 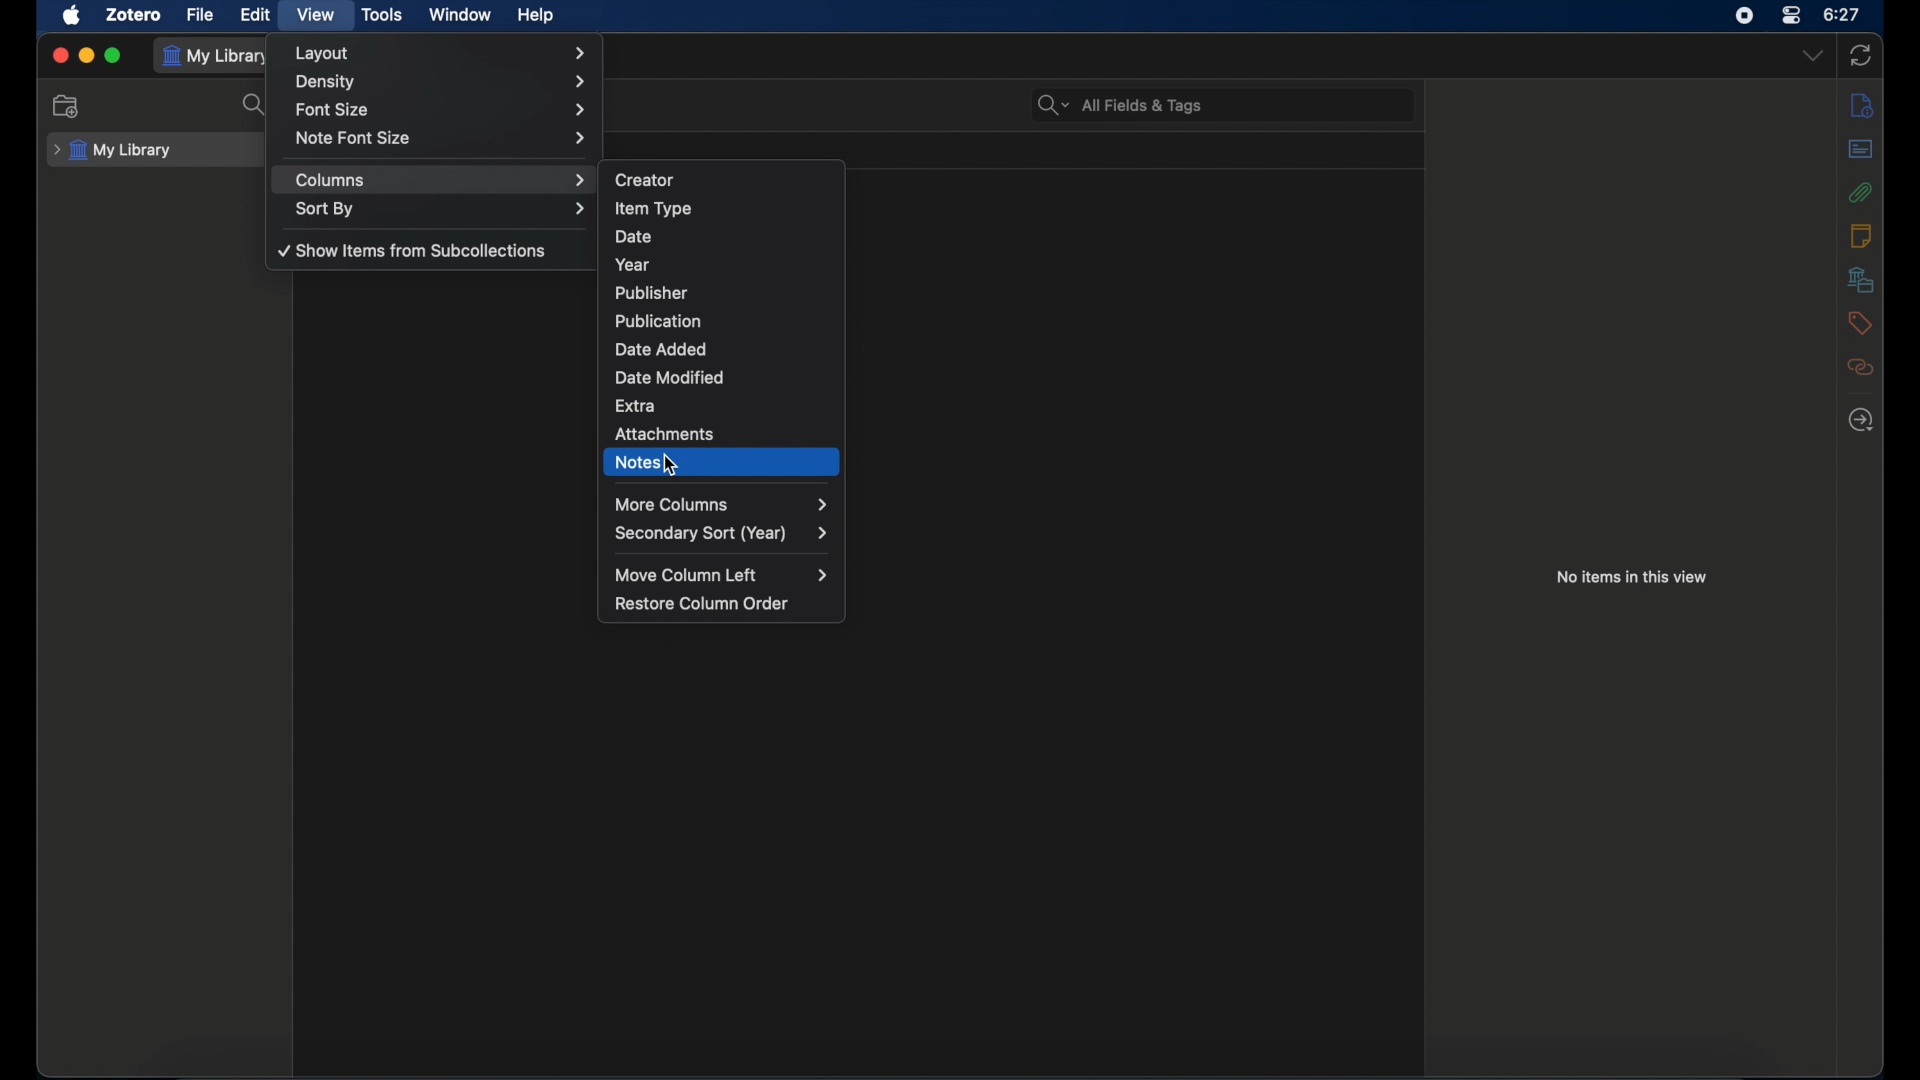 I want to click on control center, so click(x=1792, y=16).